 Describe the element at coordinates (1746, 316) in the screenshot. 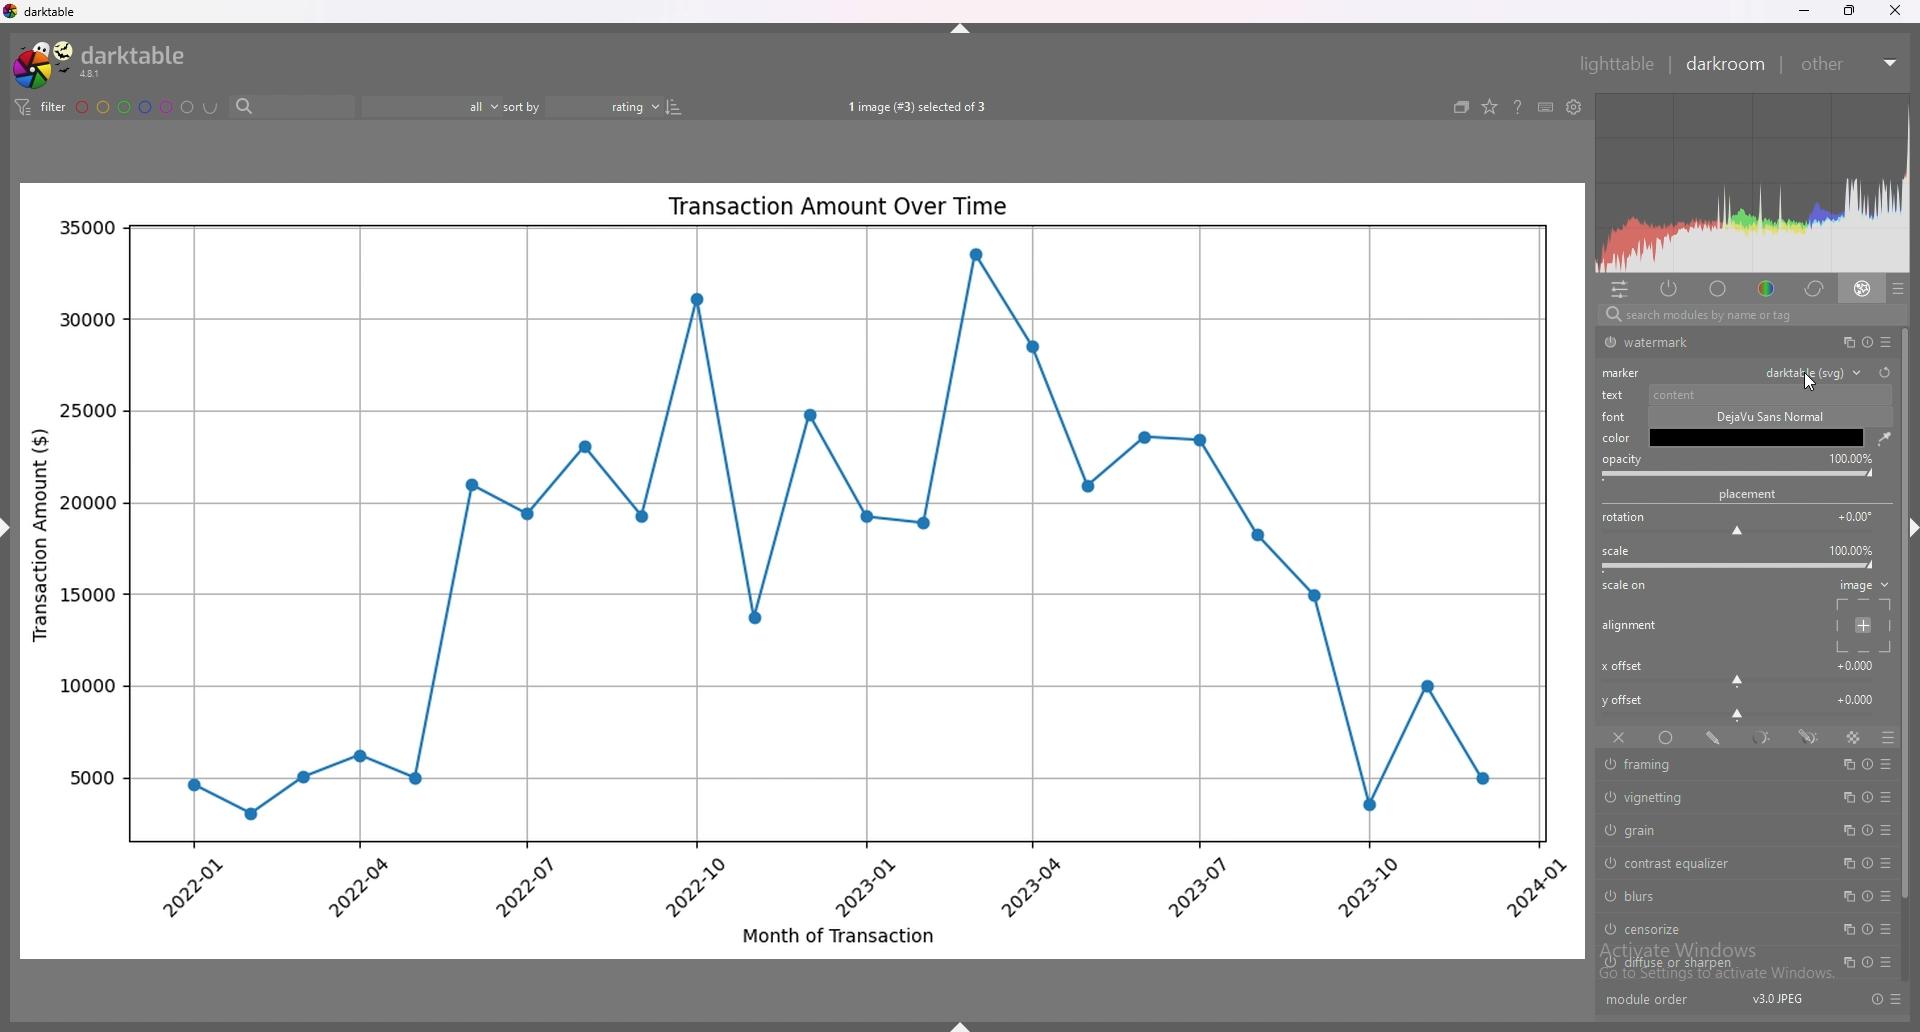

I see `search bar` at that location.